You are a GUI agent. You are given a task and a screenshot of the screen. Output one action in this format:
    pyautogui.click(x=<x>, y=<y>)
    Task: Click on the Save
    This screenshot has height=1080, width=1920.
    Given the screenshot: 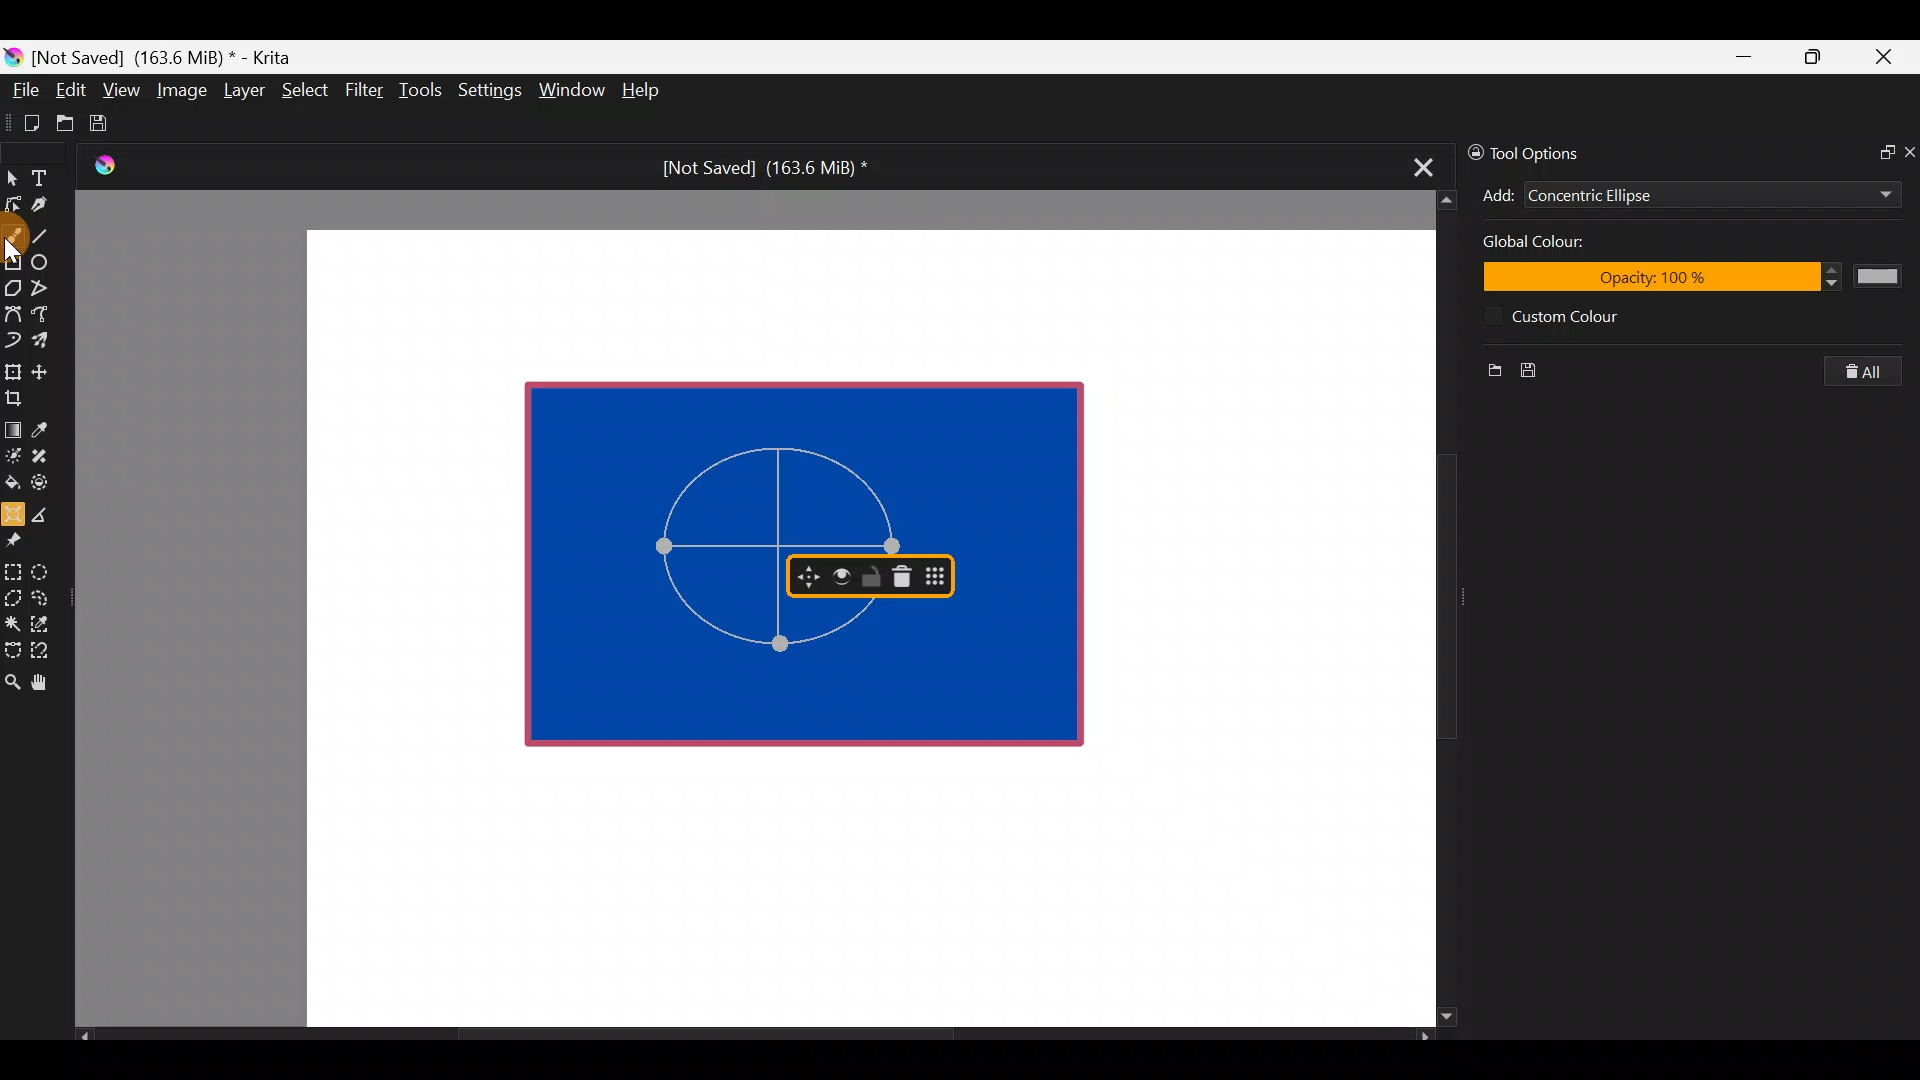 What is the action you would take?
    pyautogui.click(x=1535, y=368)
    